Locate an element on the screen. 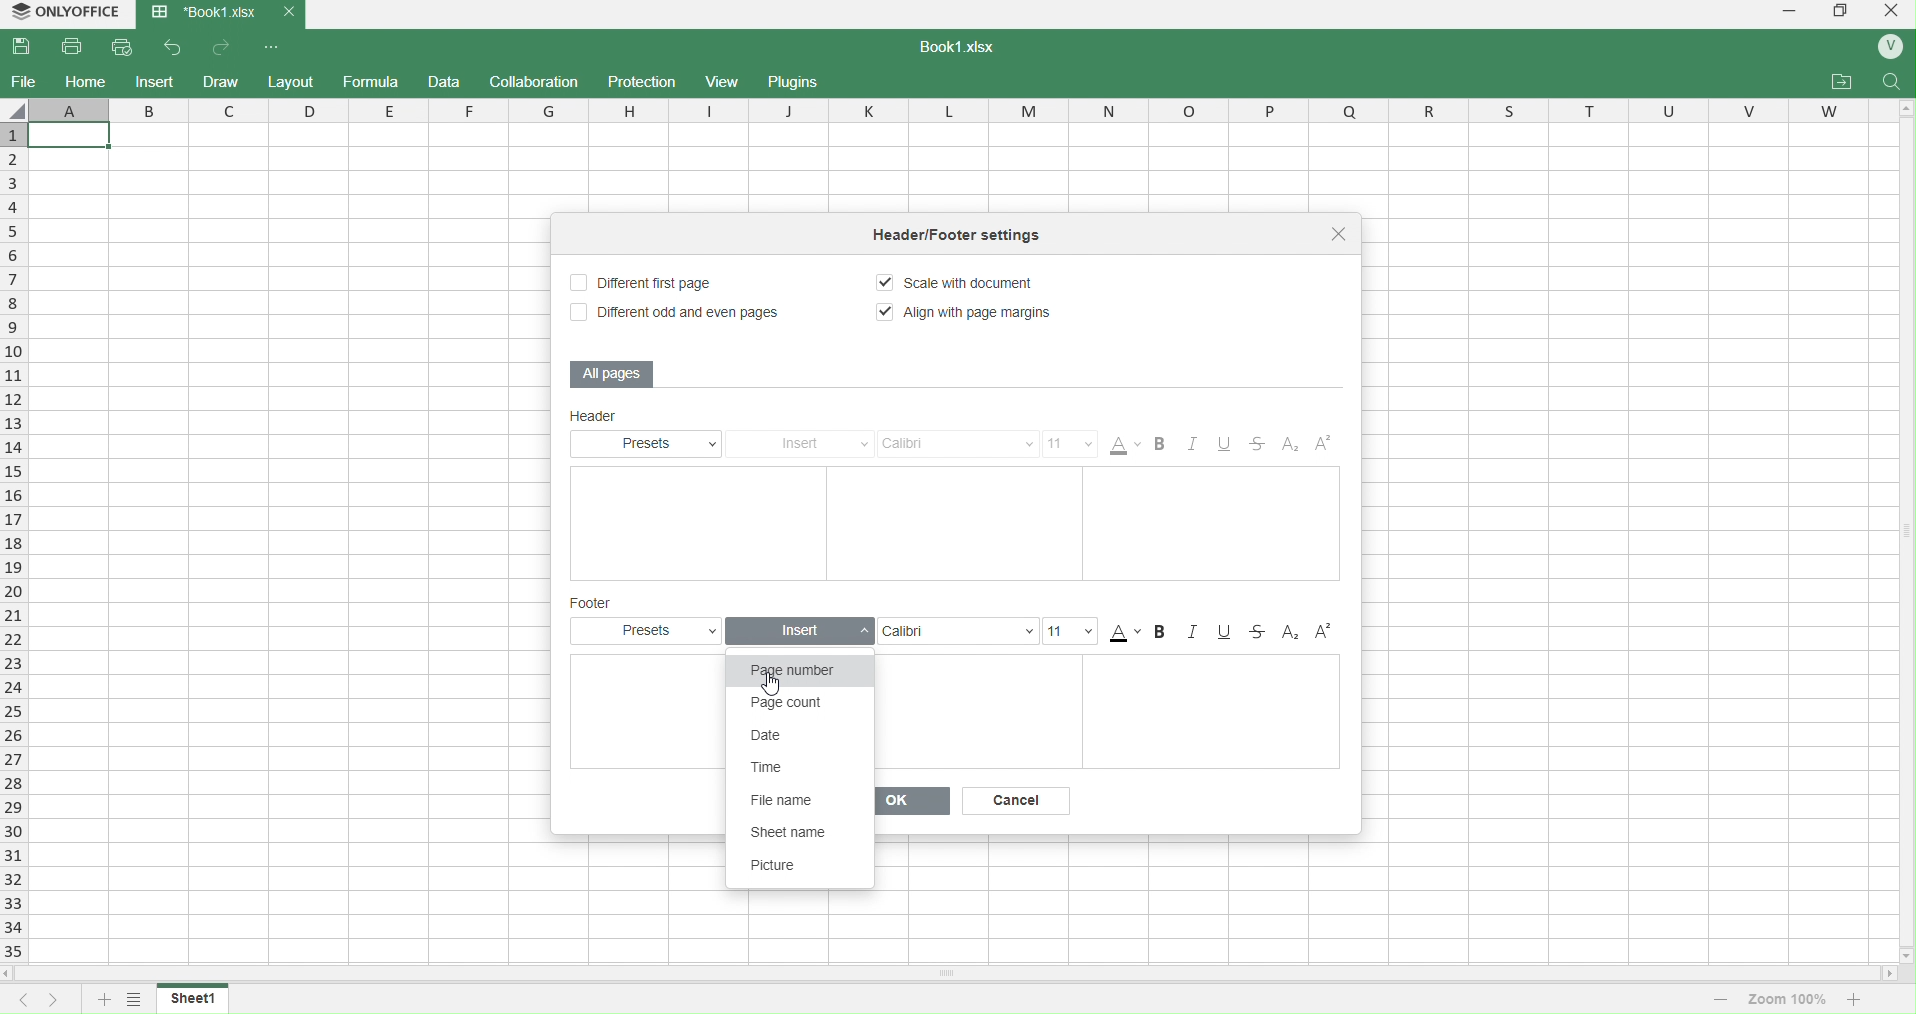 The image size is (1916, 1014). All Pages is located at coordinates (614, 373).